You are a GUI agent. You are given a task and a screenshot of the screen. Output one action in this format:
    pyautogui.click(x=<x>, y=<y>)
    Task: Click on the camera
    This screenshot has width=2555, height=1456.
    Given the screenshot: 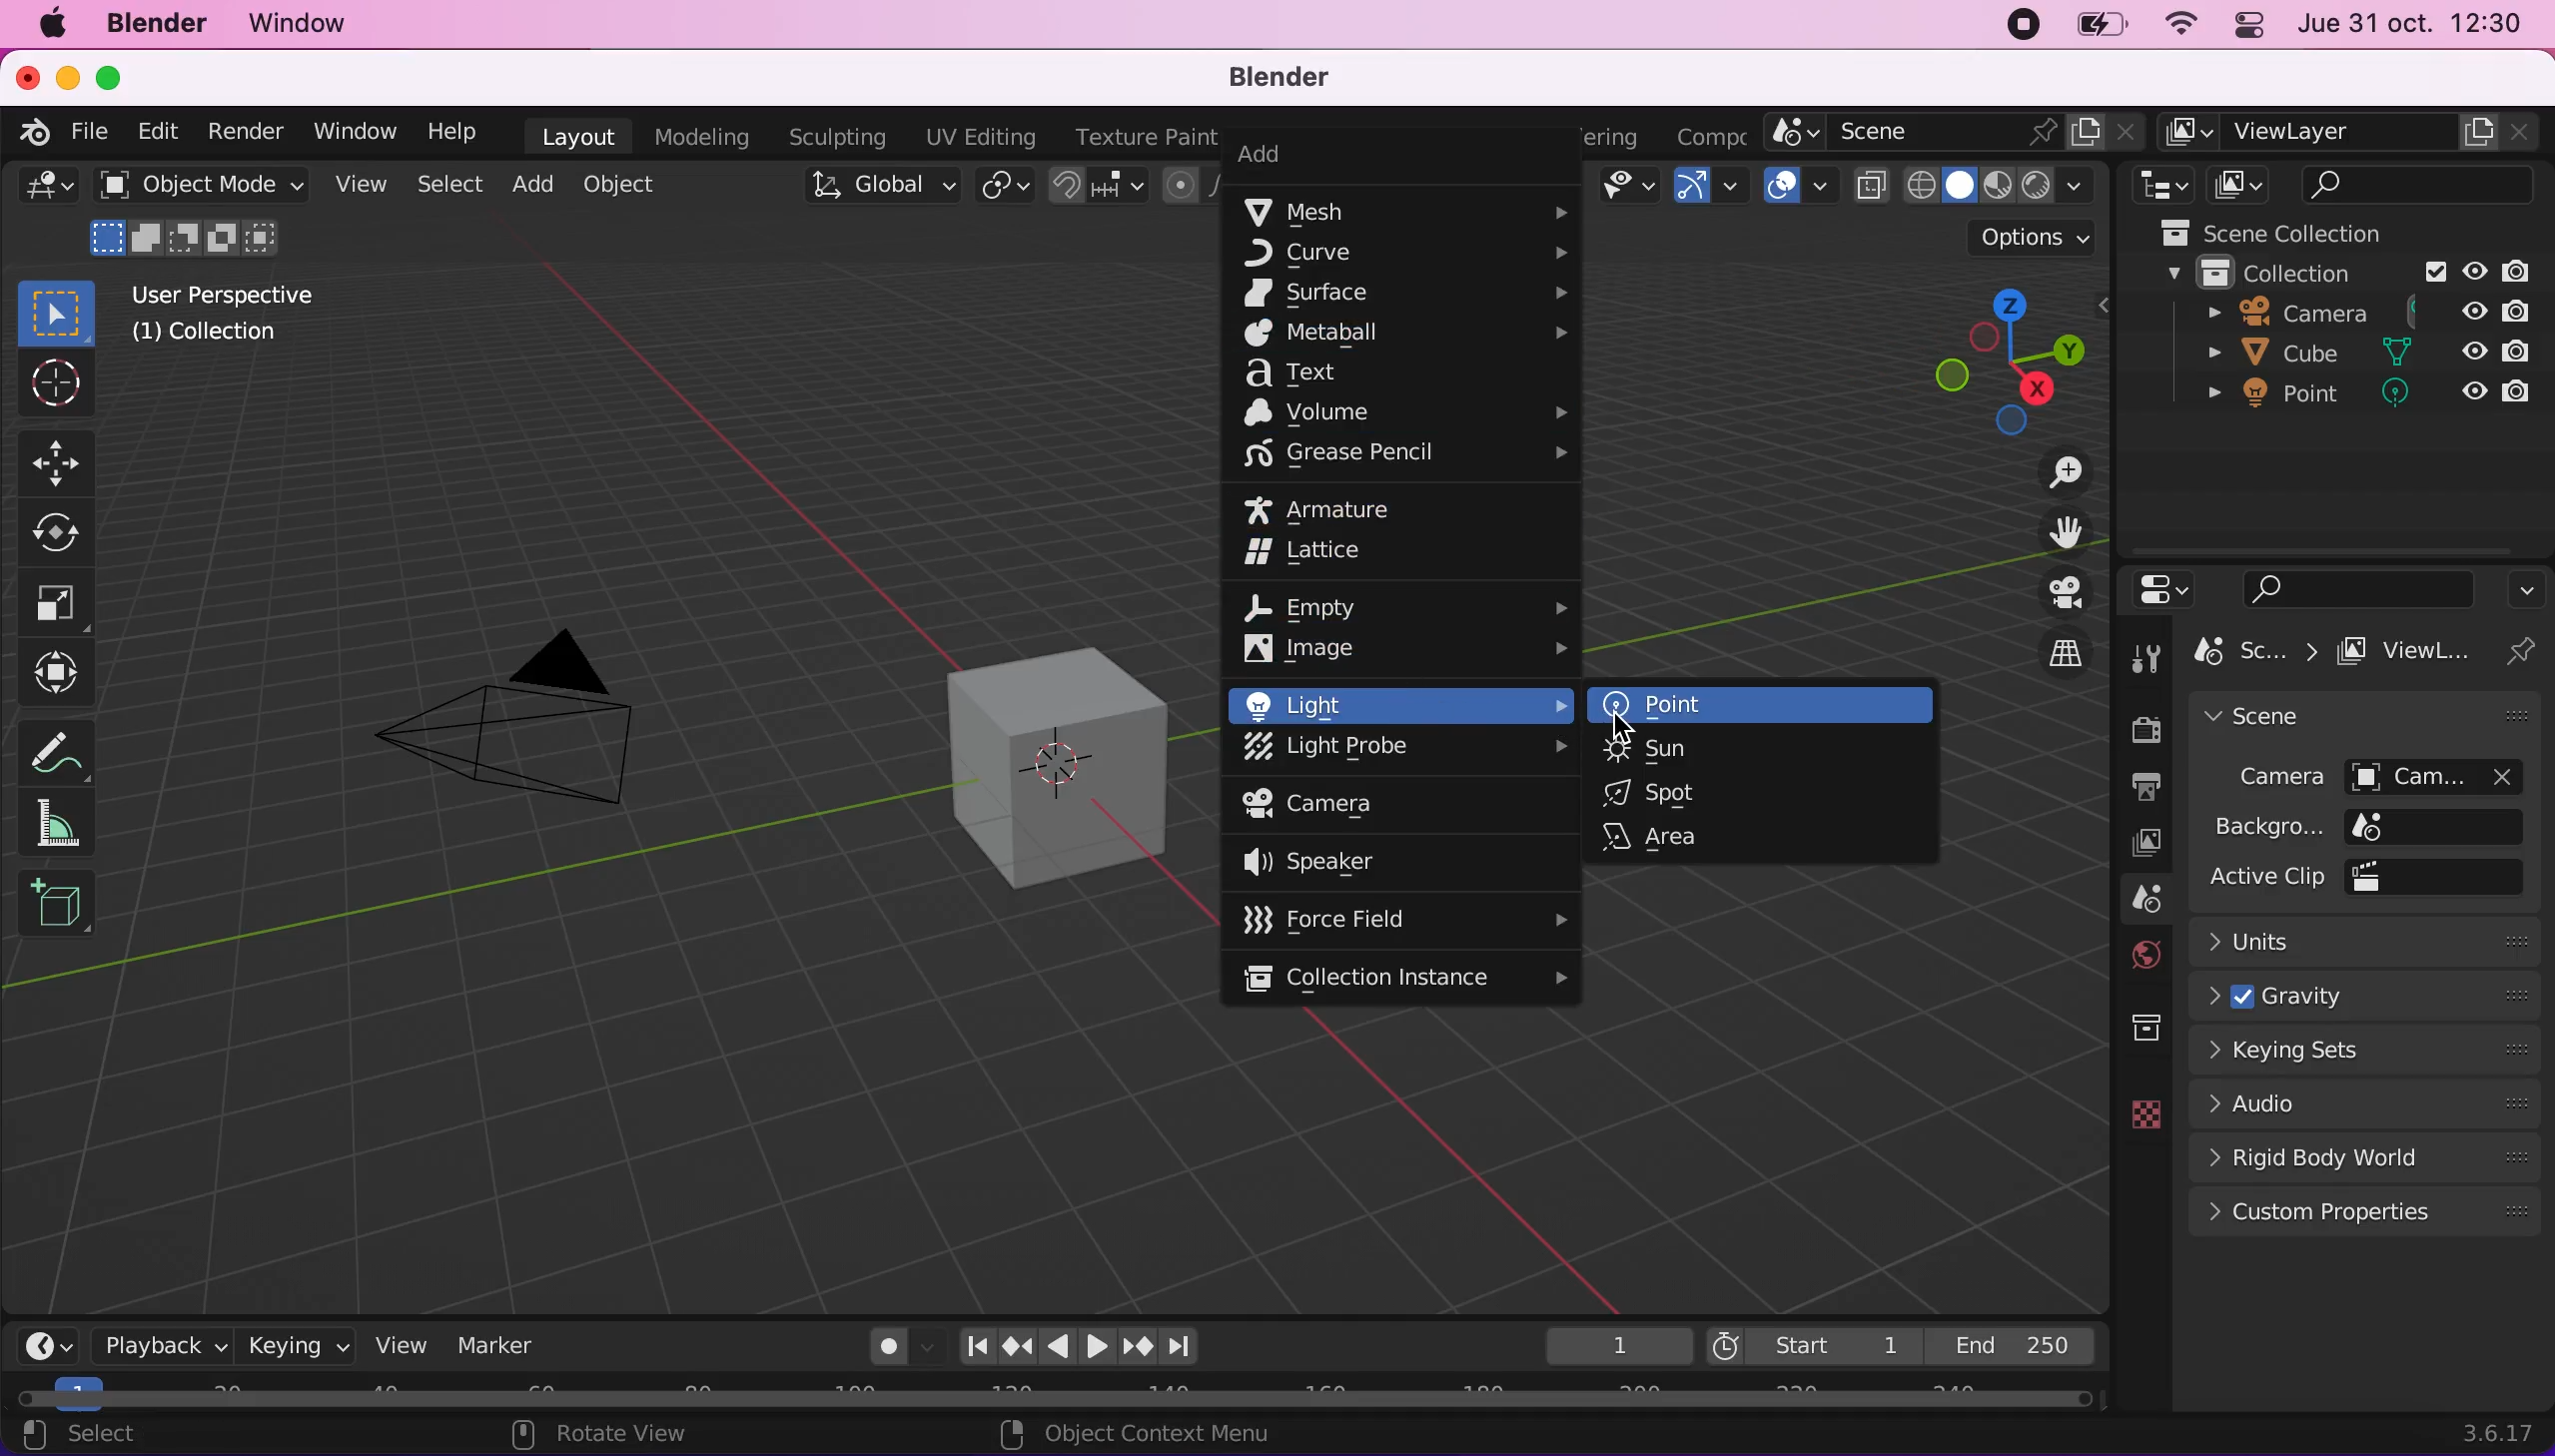 What is the action you would take?
    pyautogui.click(x=2258, y=313)
    